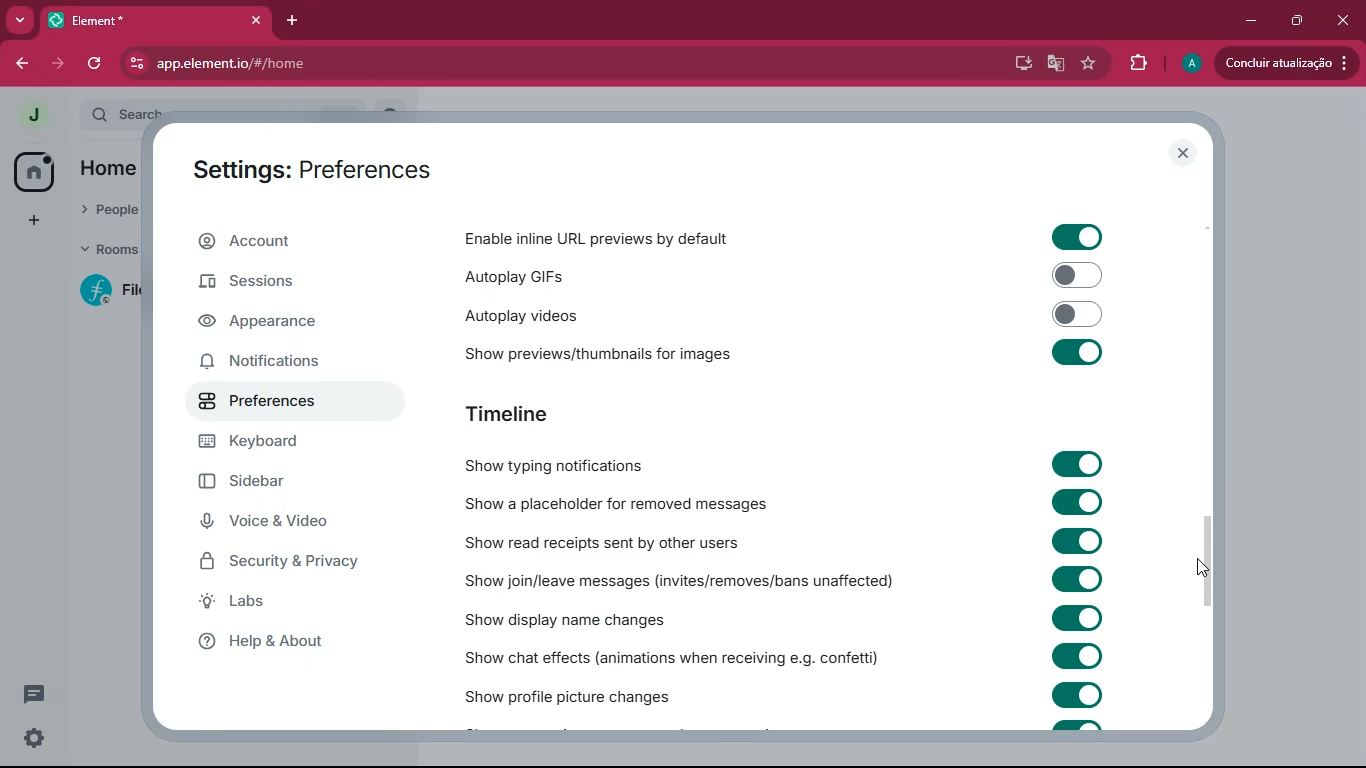  I want to click on profile picture, so click(1189, 64).